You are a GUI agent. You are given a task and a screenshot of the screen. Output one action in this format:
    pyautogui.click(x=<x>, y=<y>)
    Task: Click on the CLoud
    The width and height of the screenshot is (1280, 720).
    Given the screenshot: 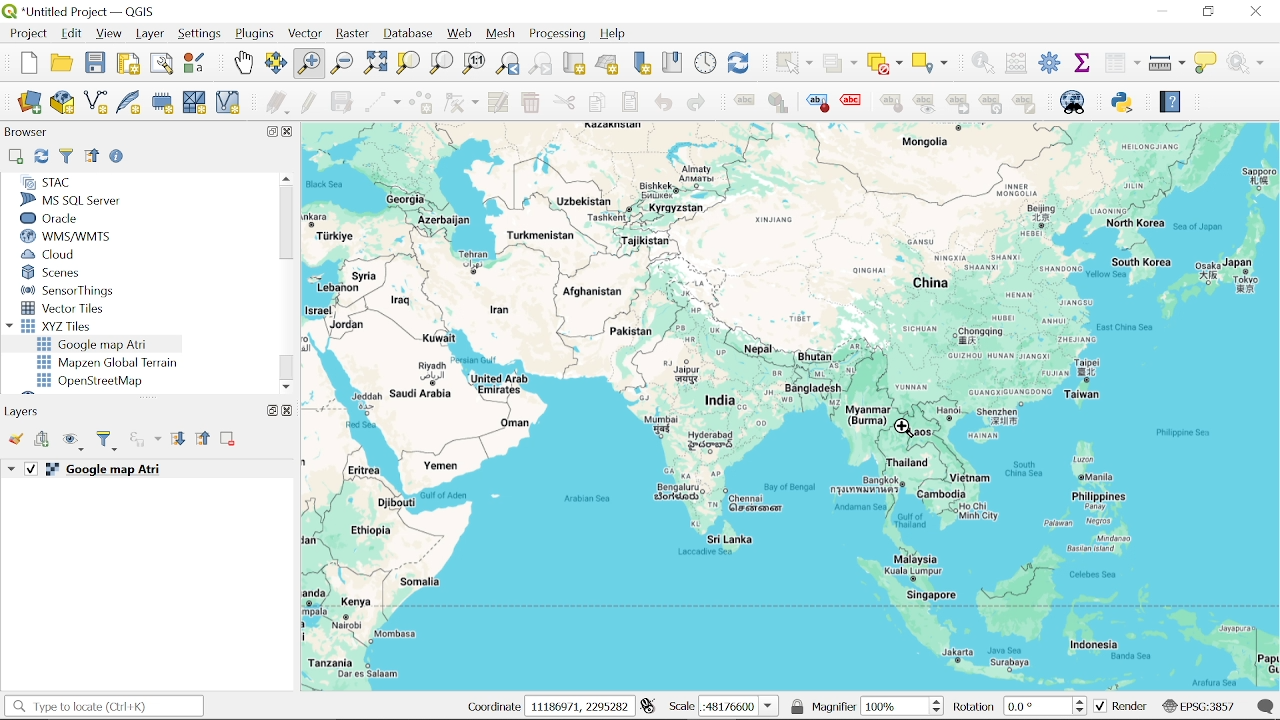 What is the action you would take?
    pyautogui.click(x=50, y=254)
    